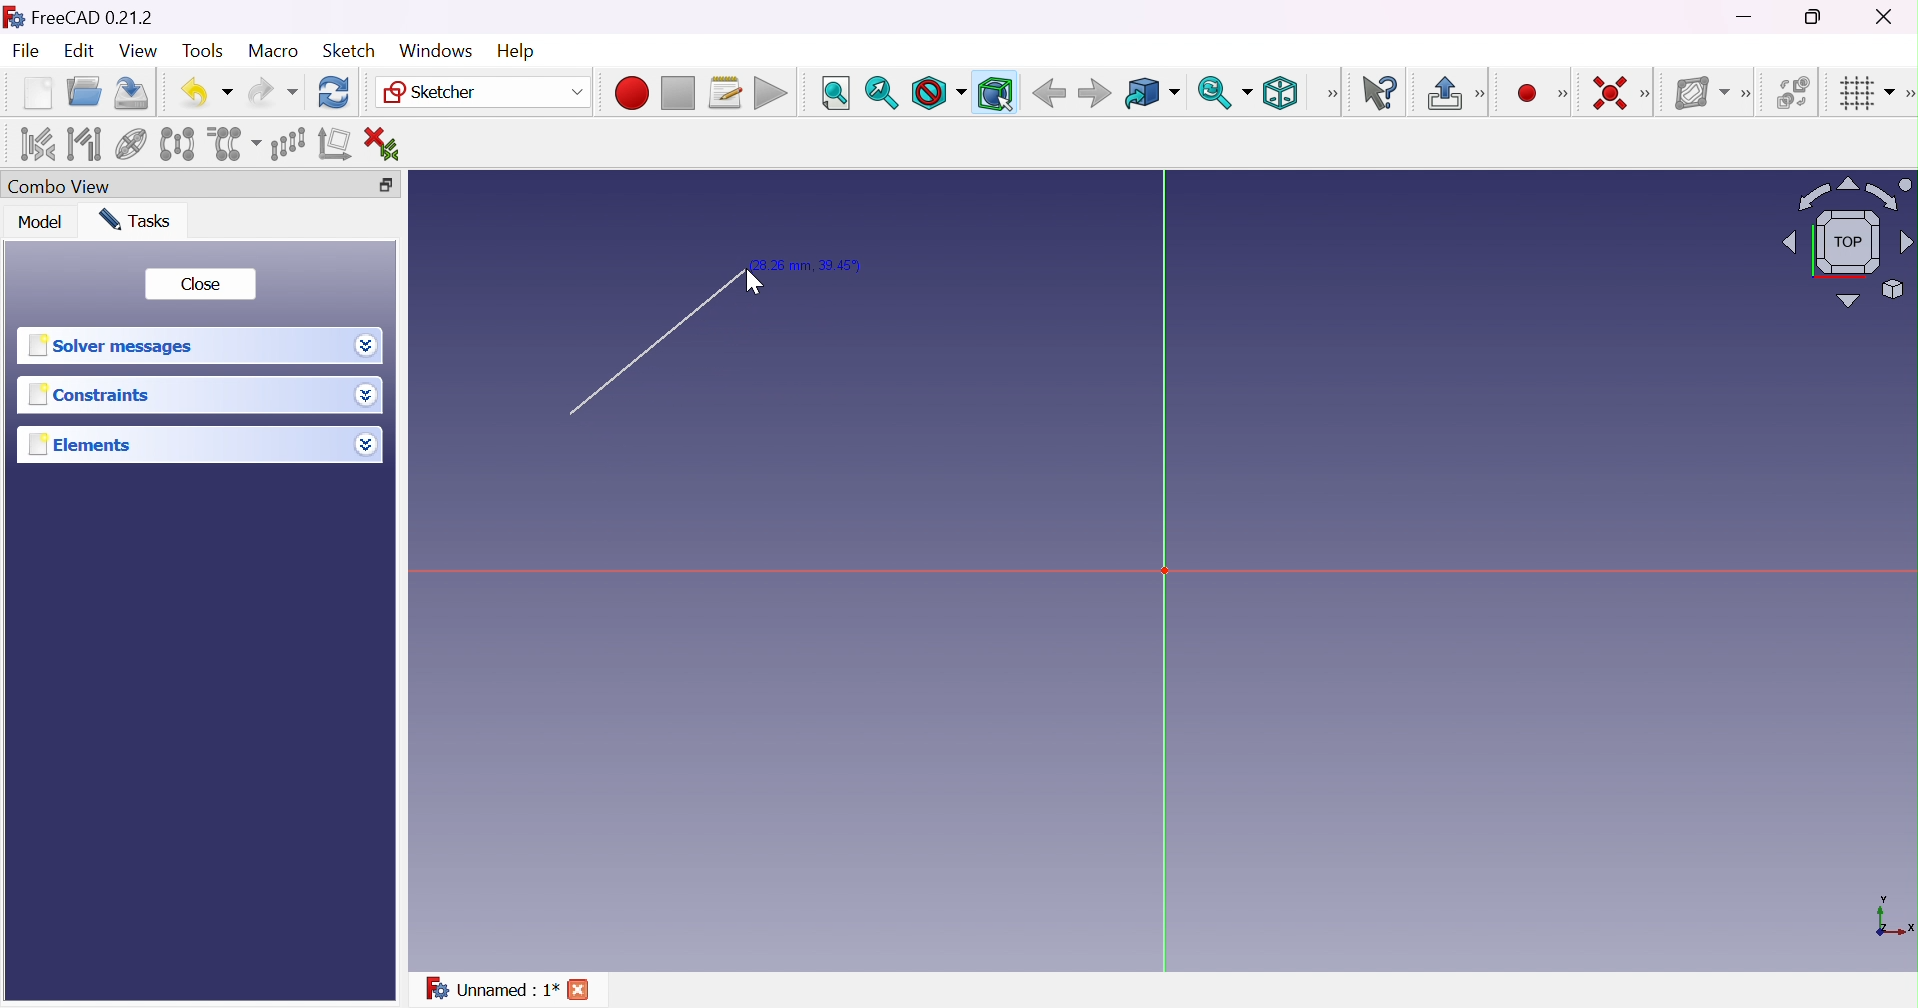  What do you see at coordinates (1795, 93) in the screenshot?
I see `Switch virtual space` at bounding box center [1795, 93].